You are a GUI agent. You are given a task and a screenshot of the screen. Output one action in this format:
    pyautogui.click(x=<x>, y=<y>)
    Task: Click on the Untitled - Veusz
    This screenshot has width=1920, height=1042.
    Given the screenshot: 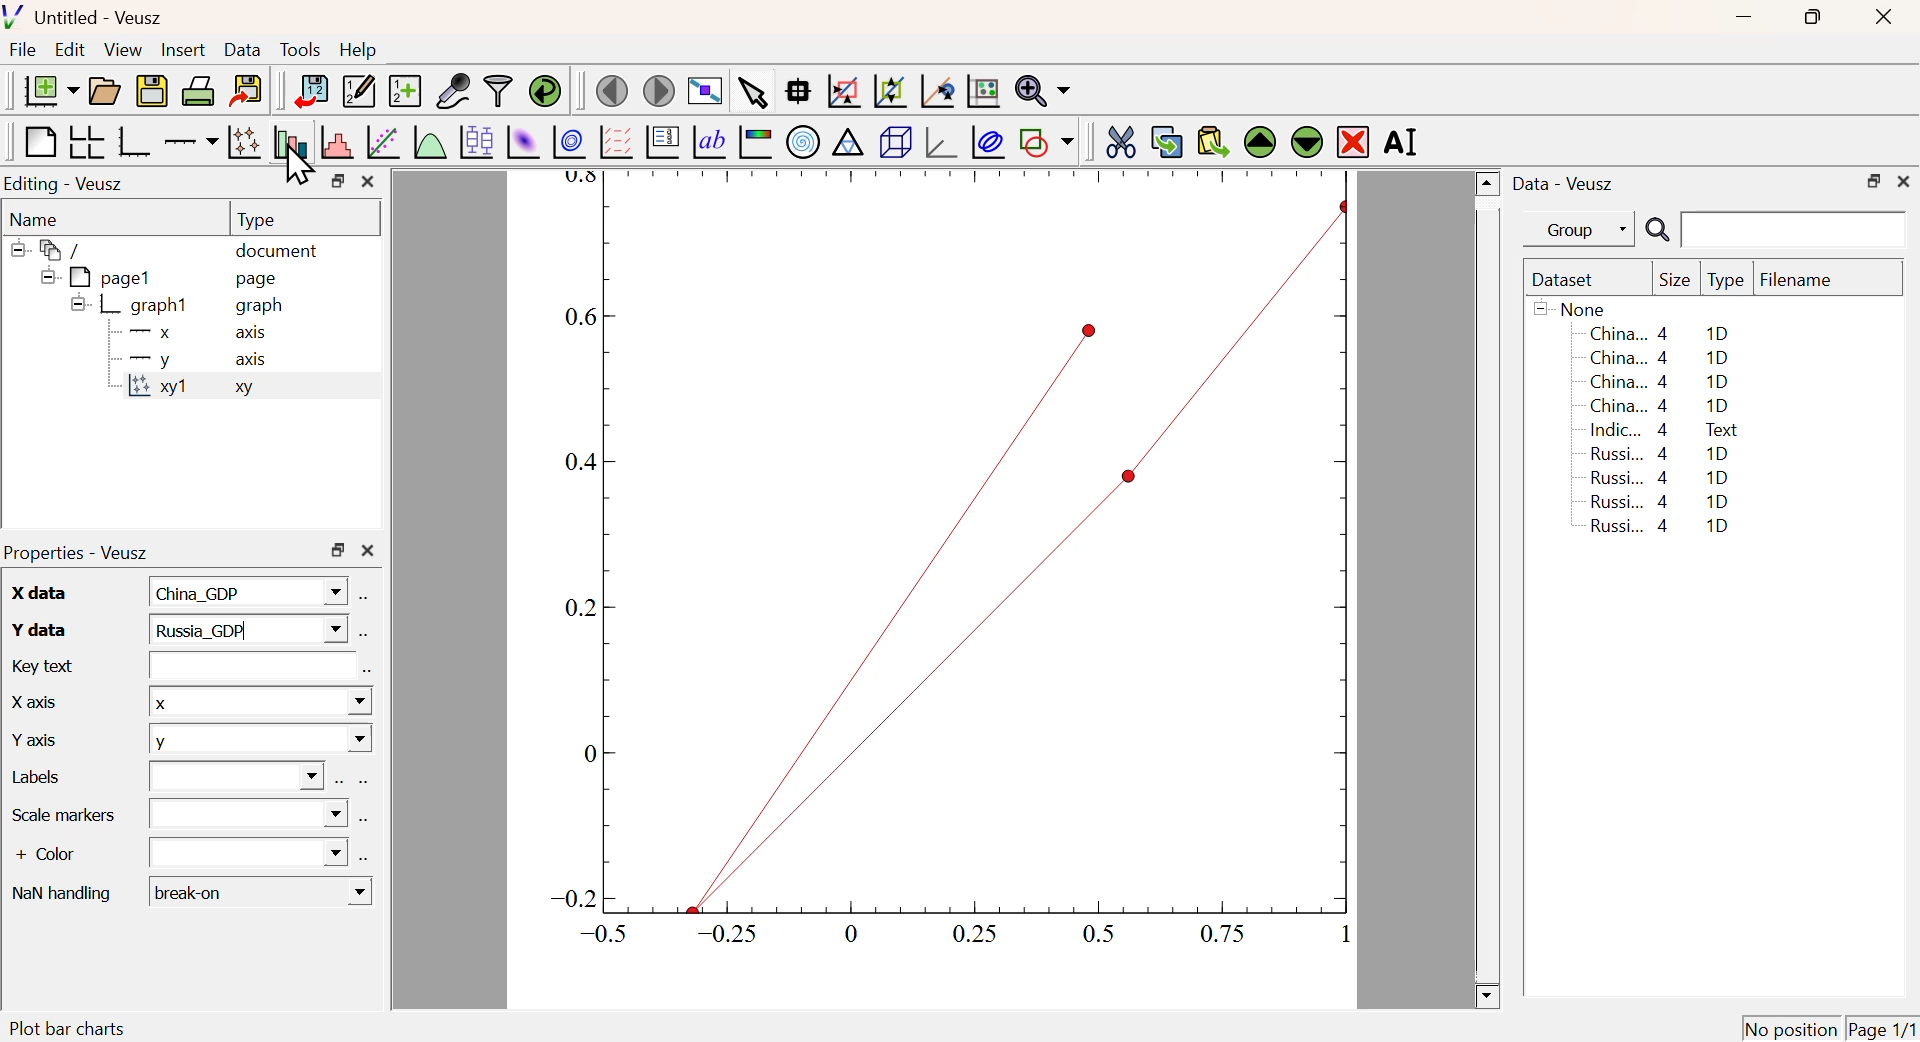 What is the action you would take?
    pyautogui.click(x=88, y=19)
    